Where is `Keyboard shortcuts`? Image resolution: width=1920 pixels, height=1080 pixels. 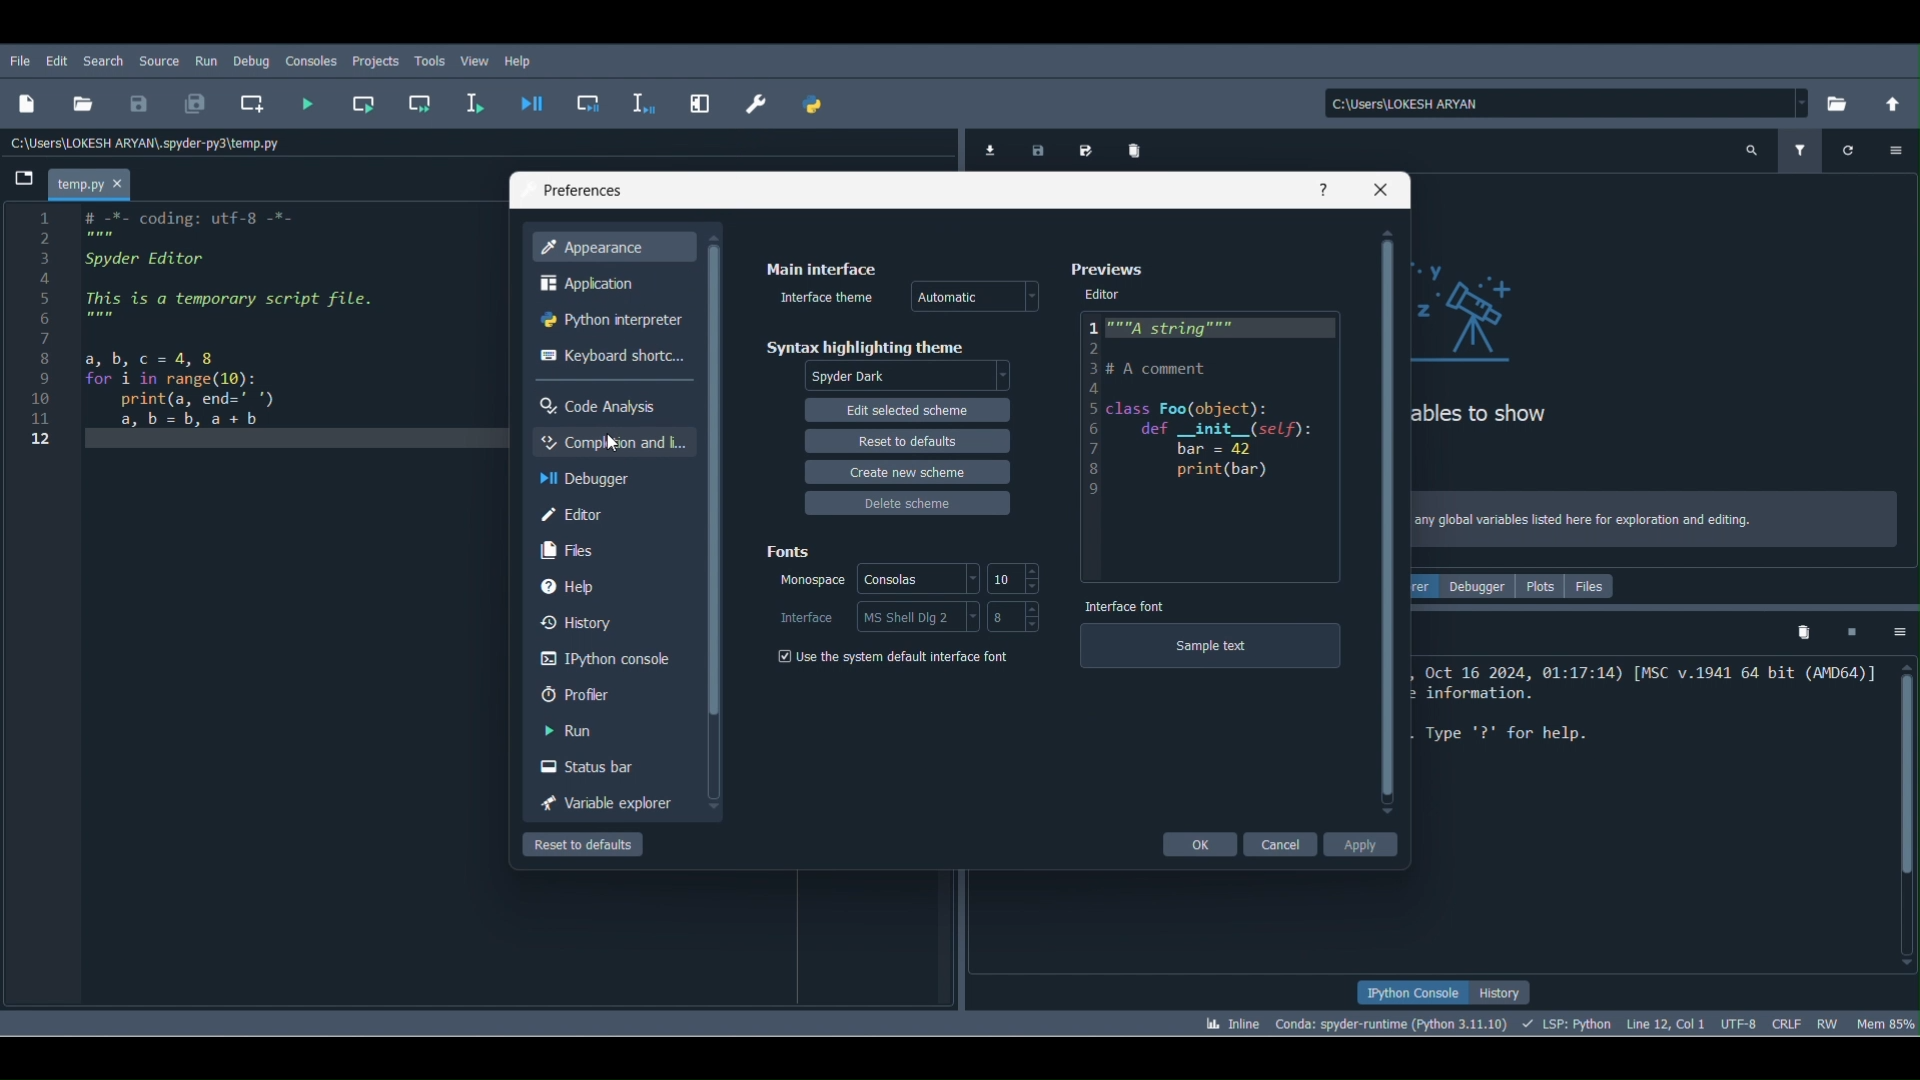 Keyboard shortcuts is located at coordinates (607, 357).